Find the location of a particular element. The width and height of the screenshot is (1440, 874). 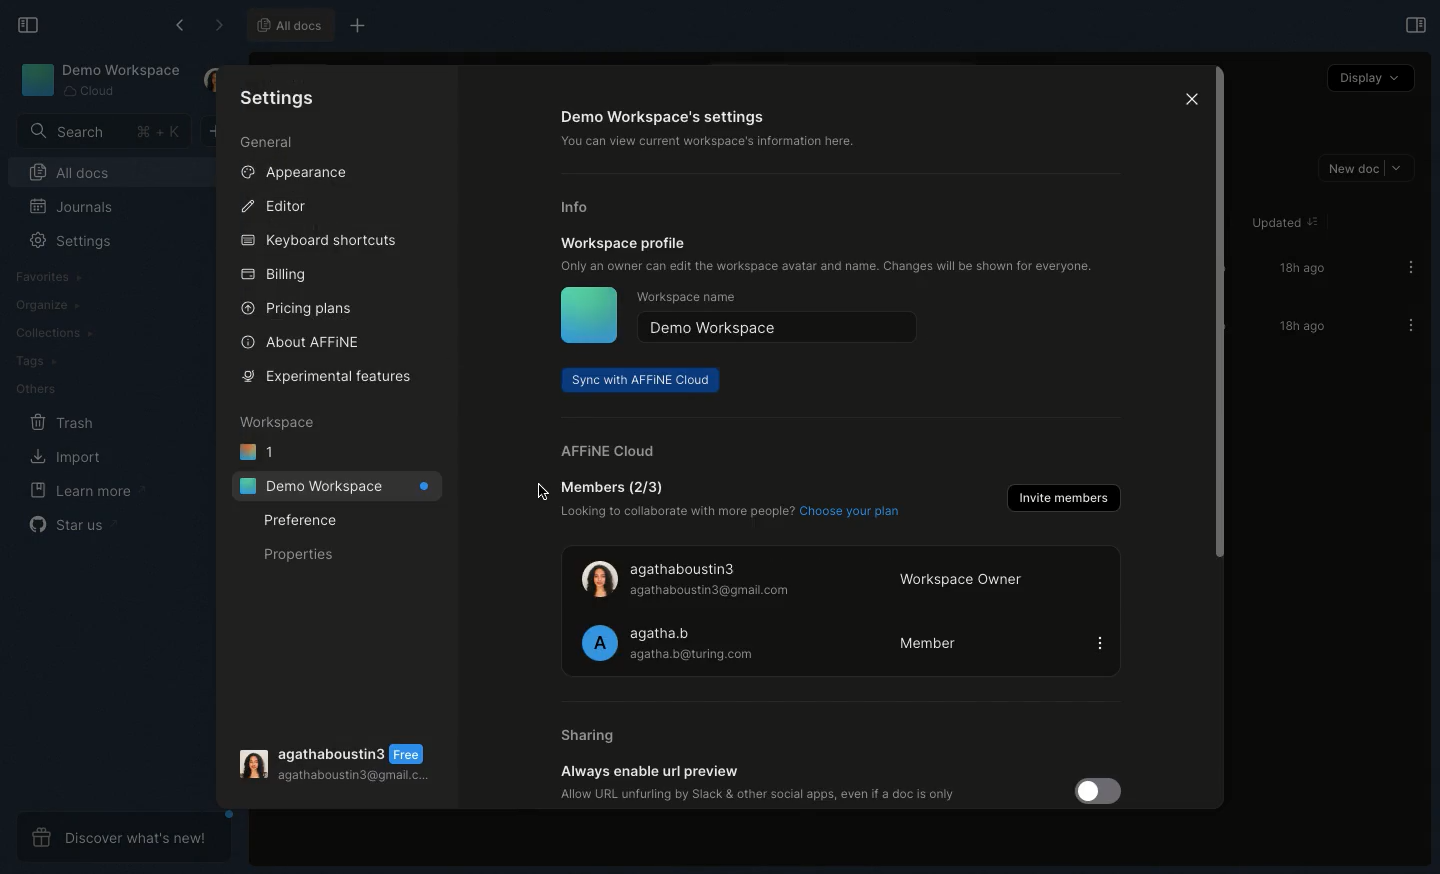

Settings is located at coordinates (277, 97).